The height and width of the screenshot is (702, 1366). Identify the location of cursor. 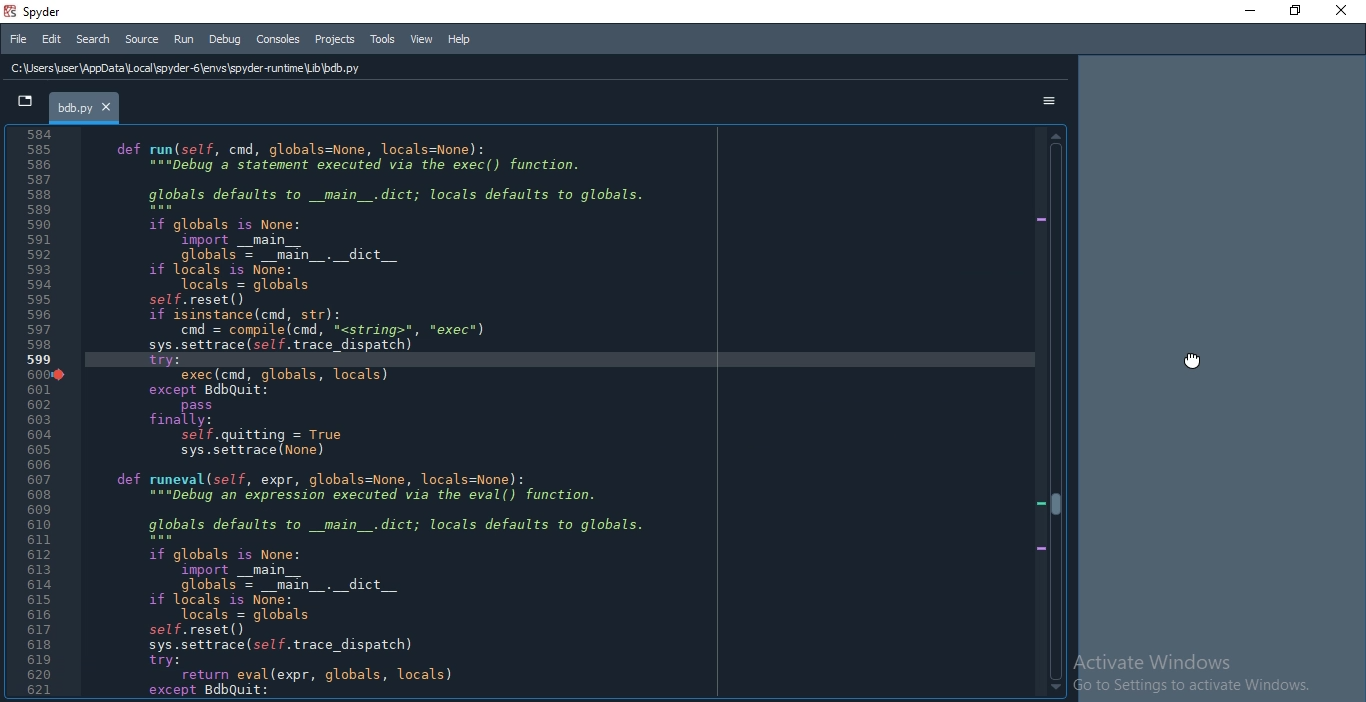
(1201, 362).